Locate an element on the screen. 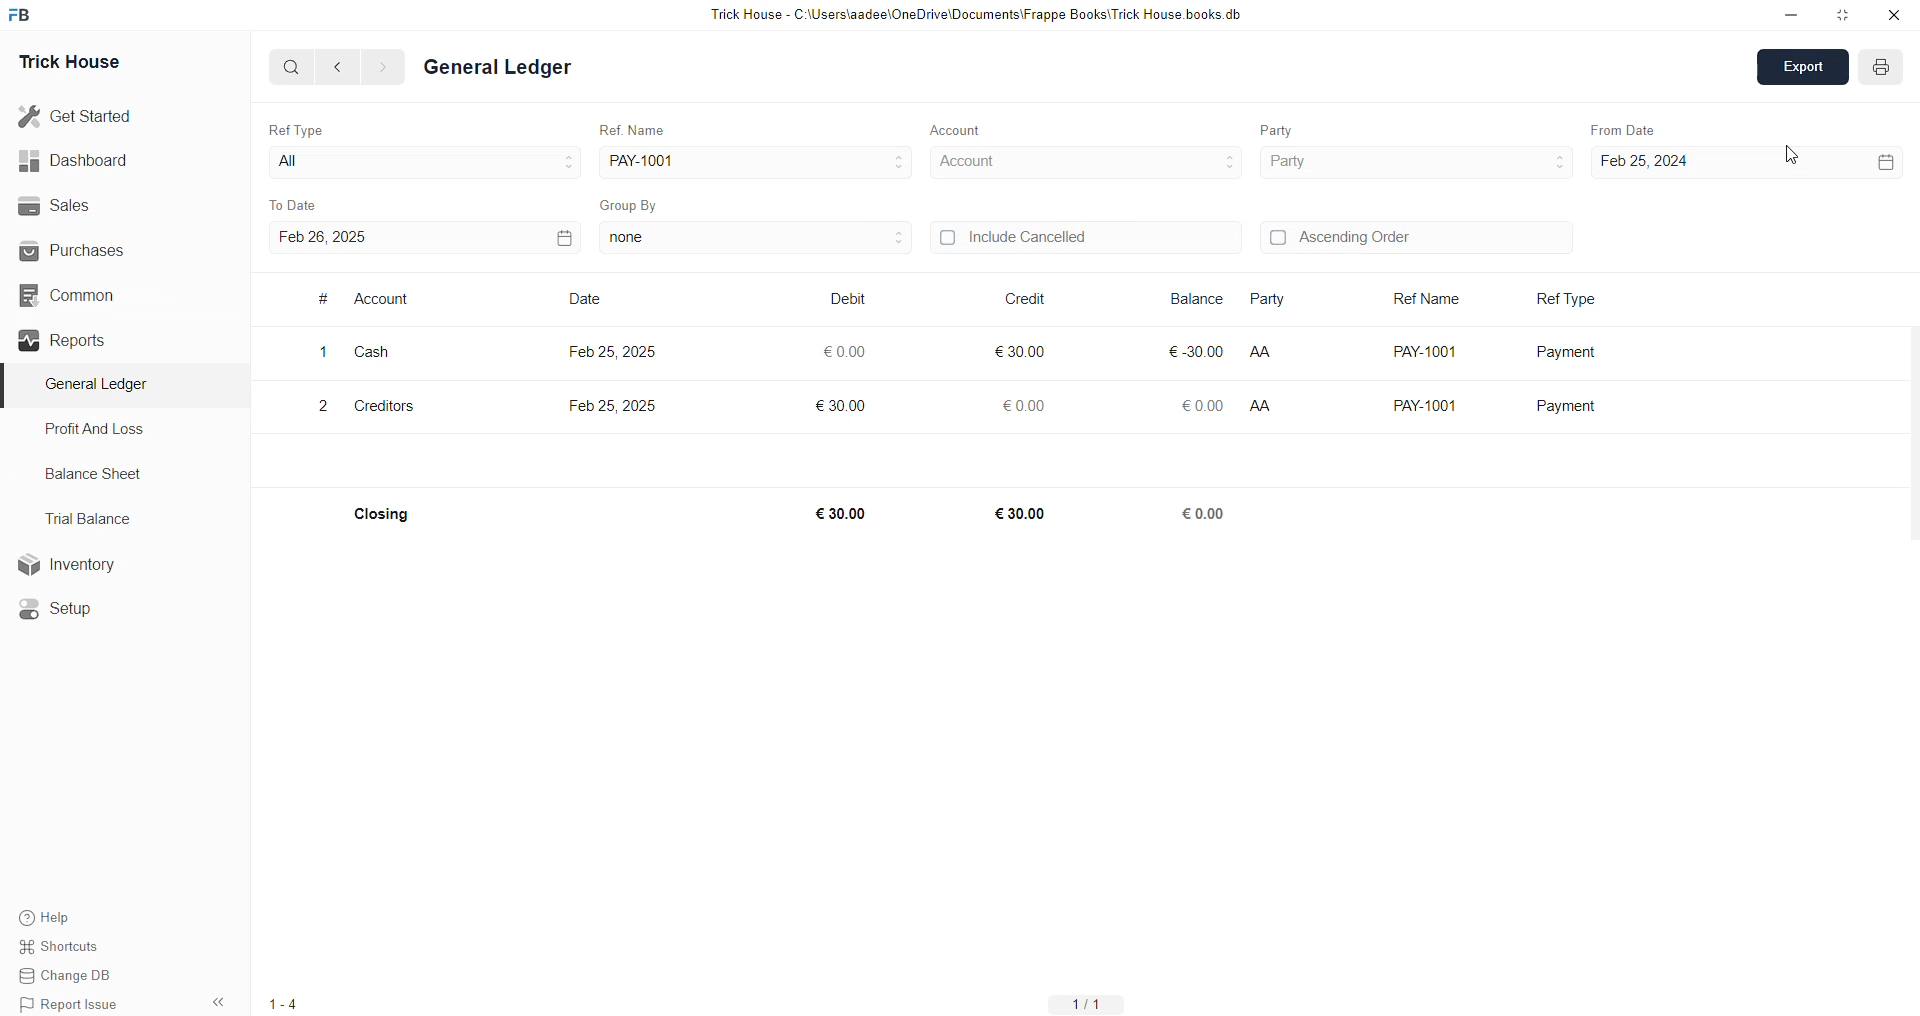 The image size is (1920, 1016). Q is located at coordinates (284, 65).